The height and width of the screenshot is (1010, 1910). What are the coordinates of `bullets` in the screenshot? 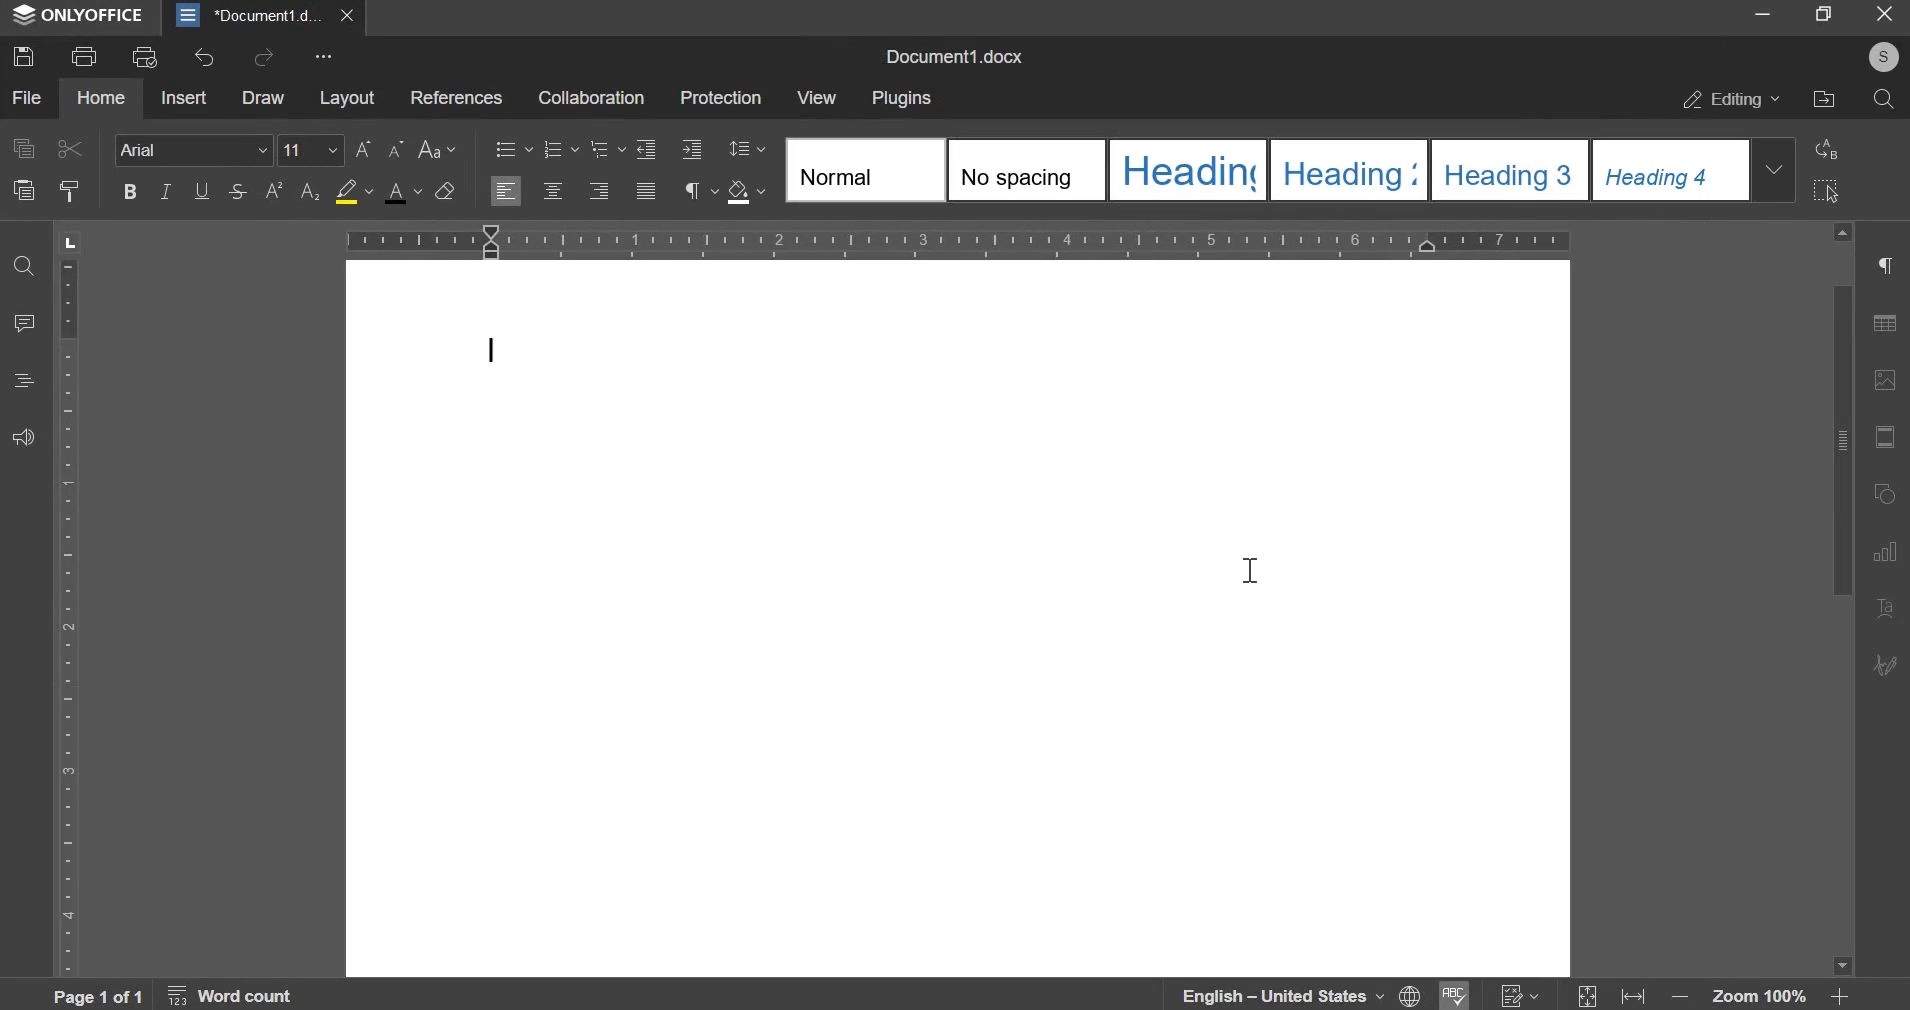 It's located at (509, 152).